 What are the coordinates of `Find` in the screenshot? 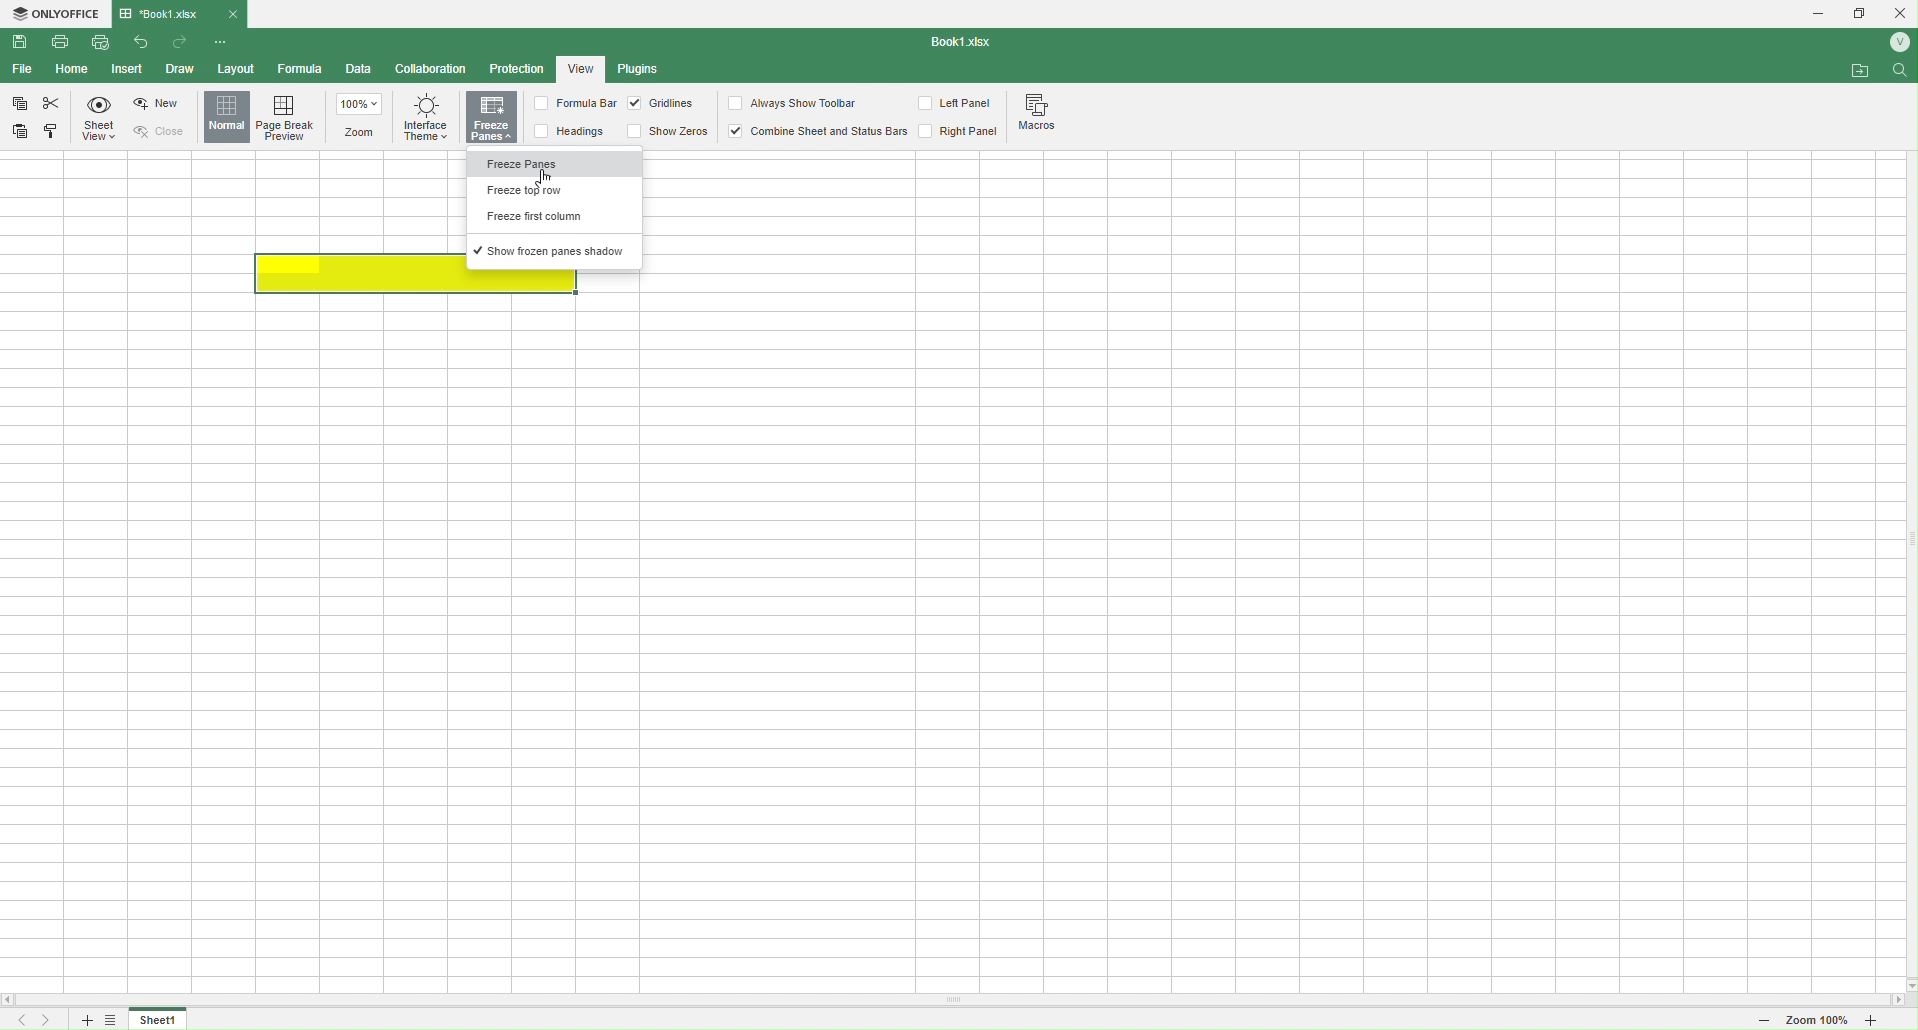 It's located at (1901, 74).